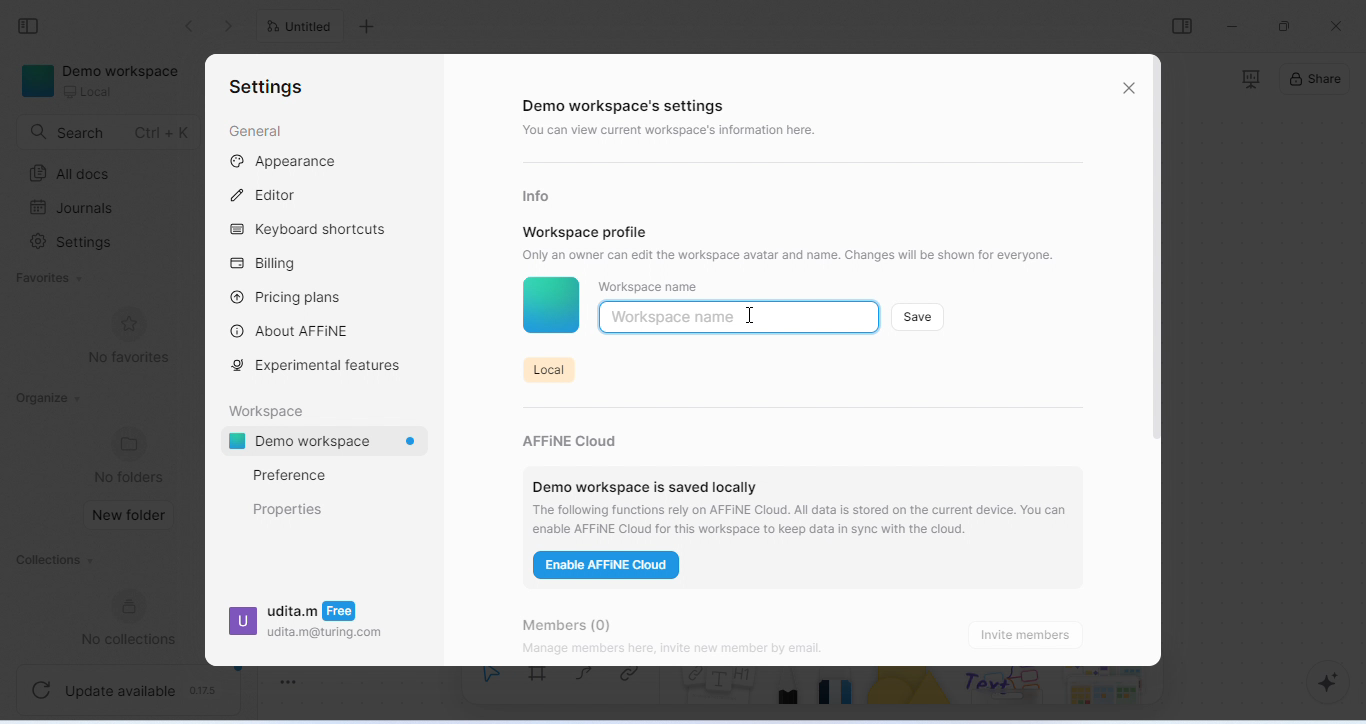  Describe the element at coordinates (645, 481) in the screenshot. I see `demo workspace is saved locally` at that location.